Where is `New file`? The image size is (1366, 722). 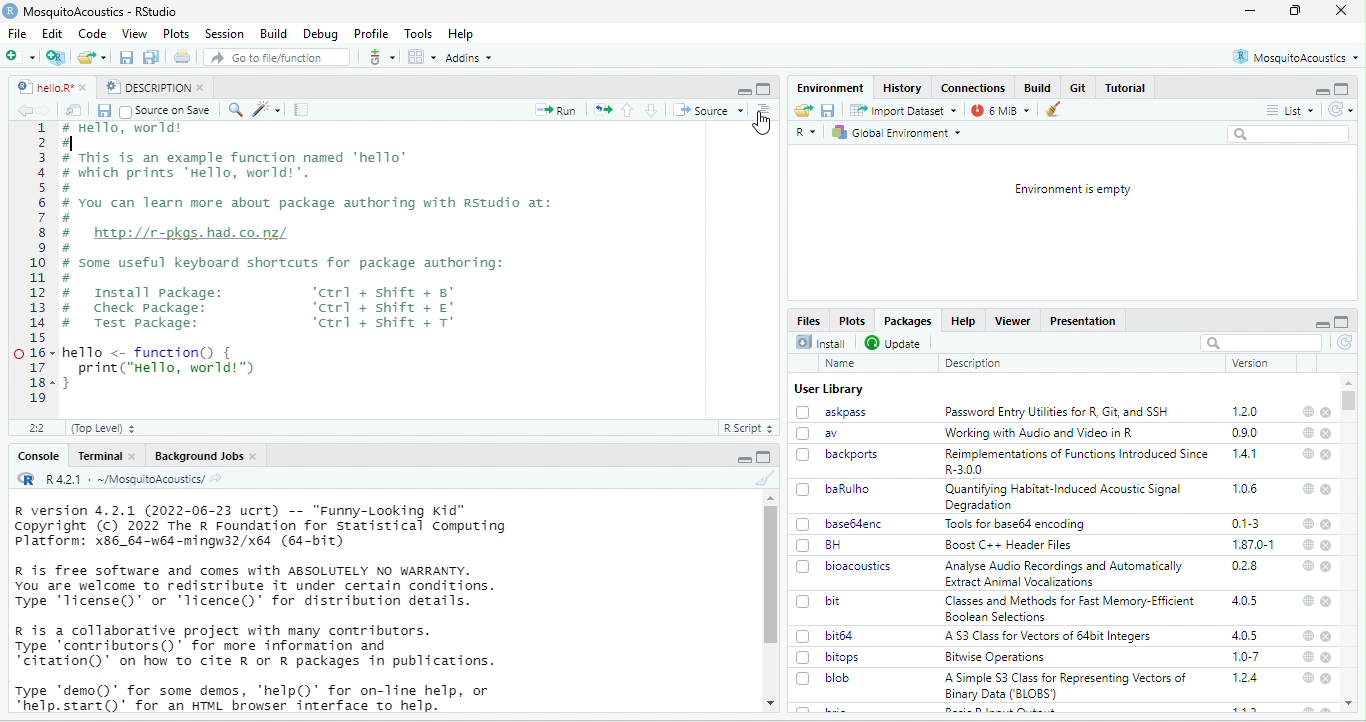
New file is located at coordinates (24, 56).